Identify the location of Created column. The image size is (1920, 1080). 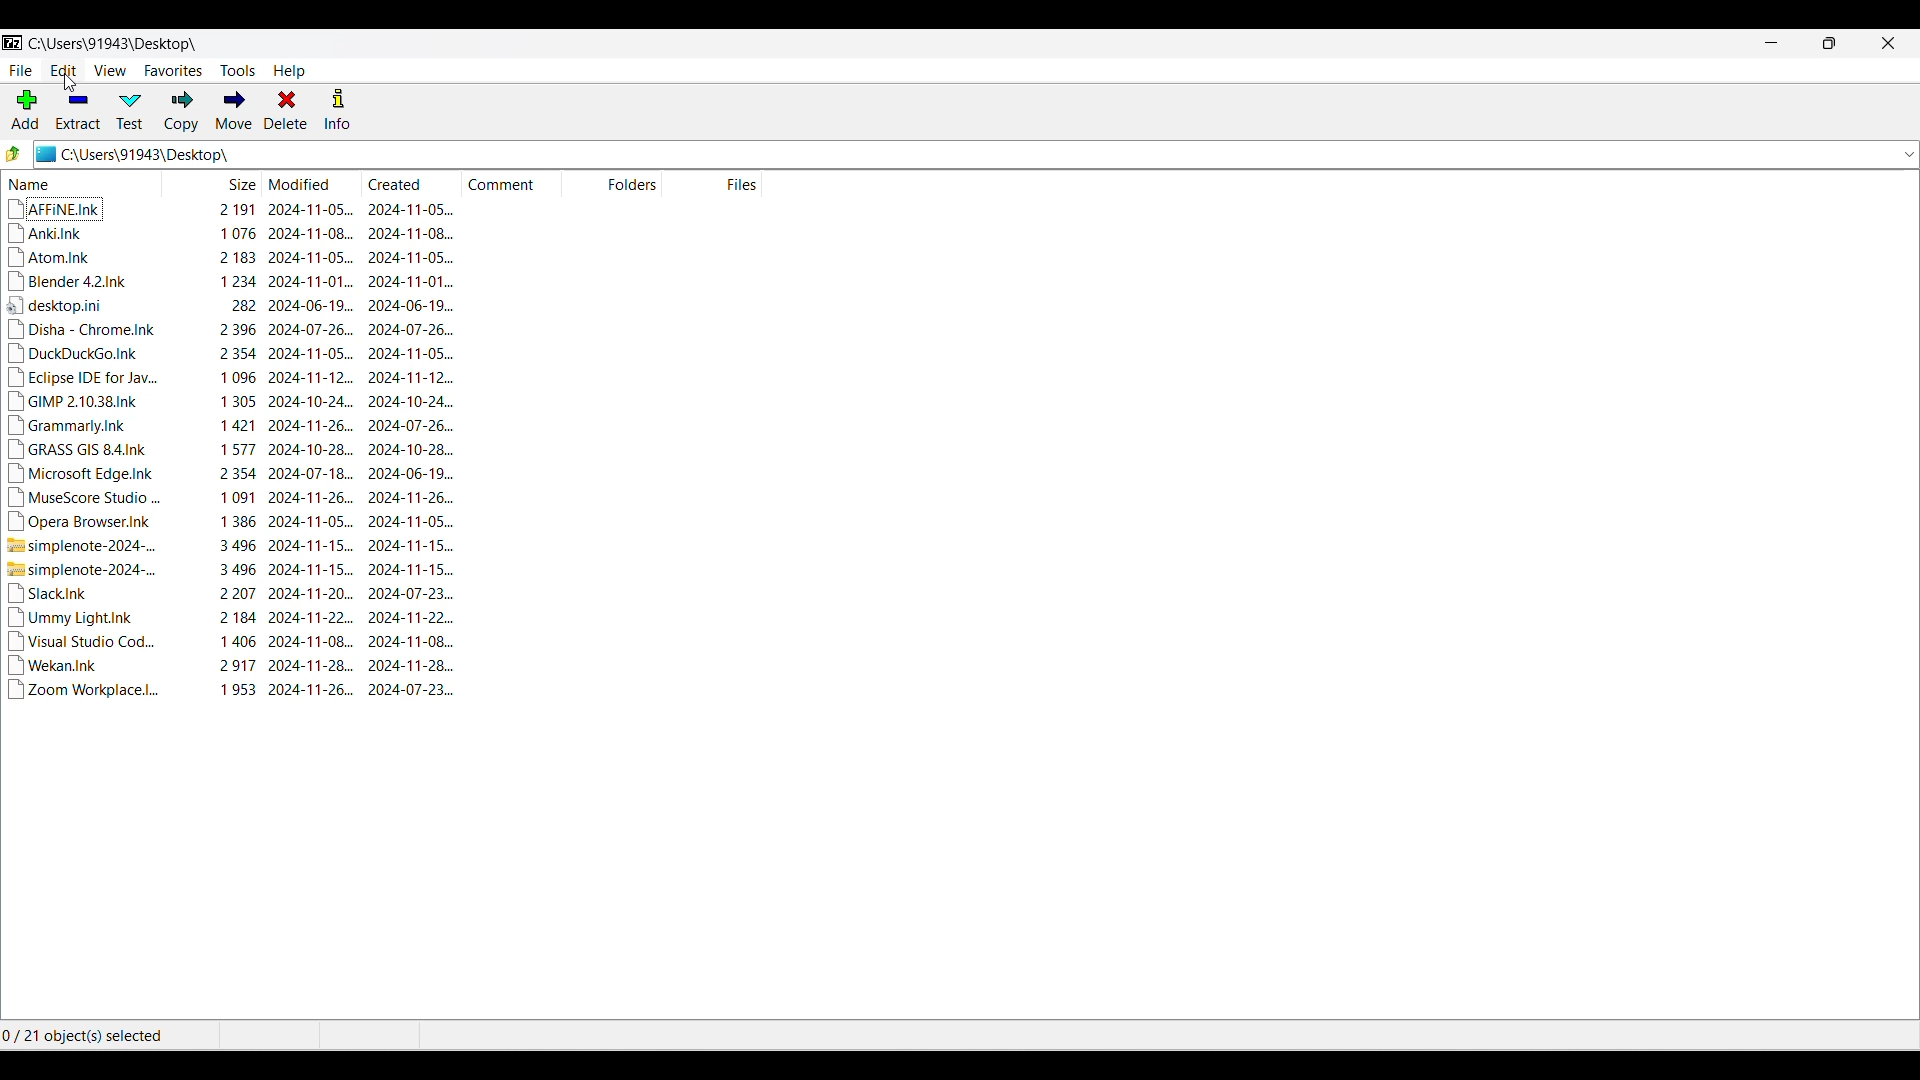
(415, 183).